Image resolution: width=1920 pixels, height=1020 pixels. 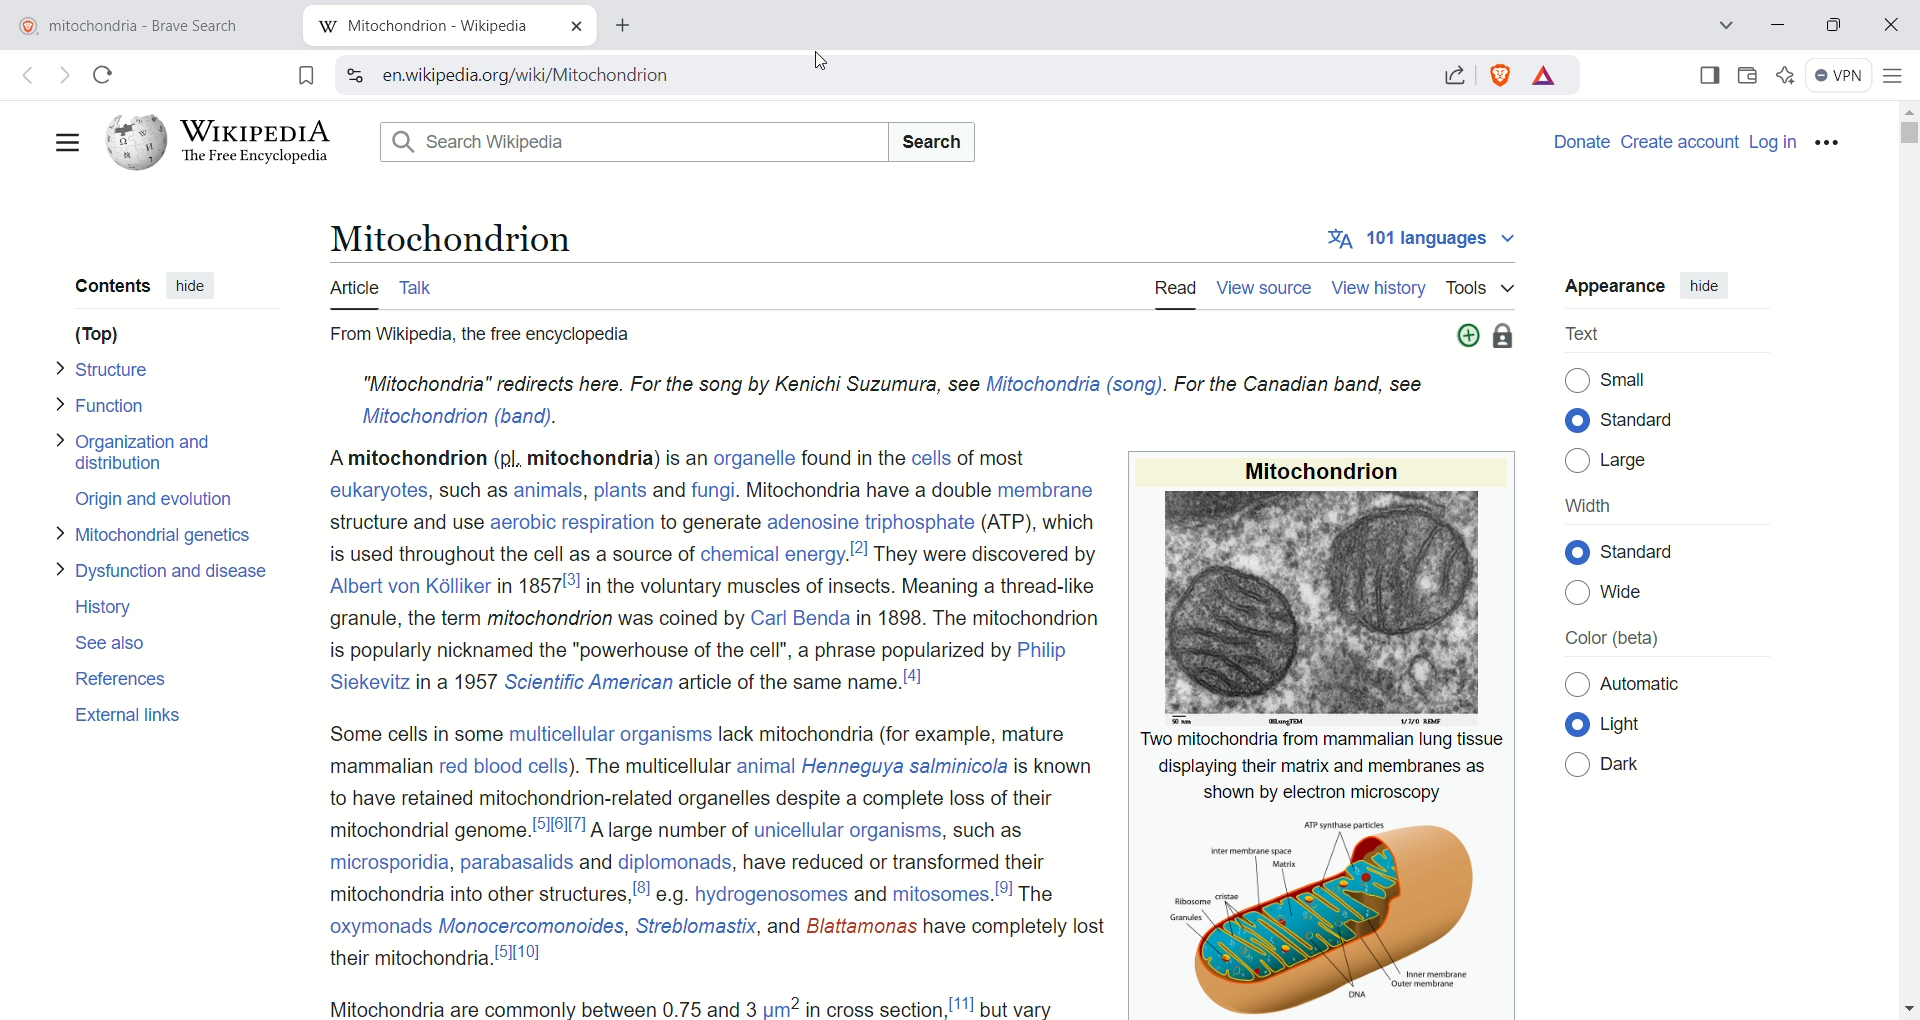 What do you see at coordinates (426, 286) in the screenshot?
I see `Talk` at bounding box center [426, 286].